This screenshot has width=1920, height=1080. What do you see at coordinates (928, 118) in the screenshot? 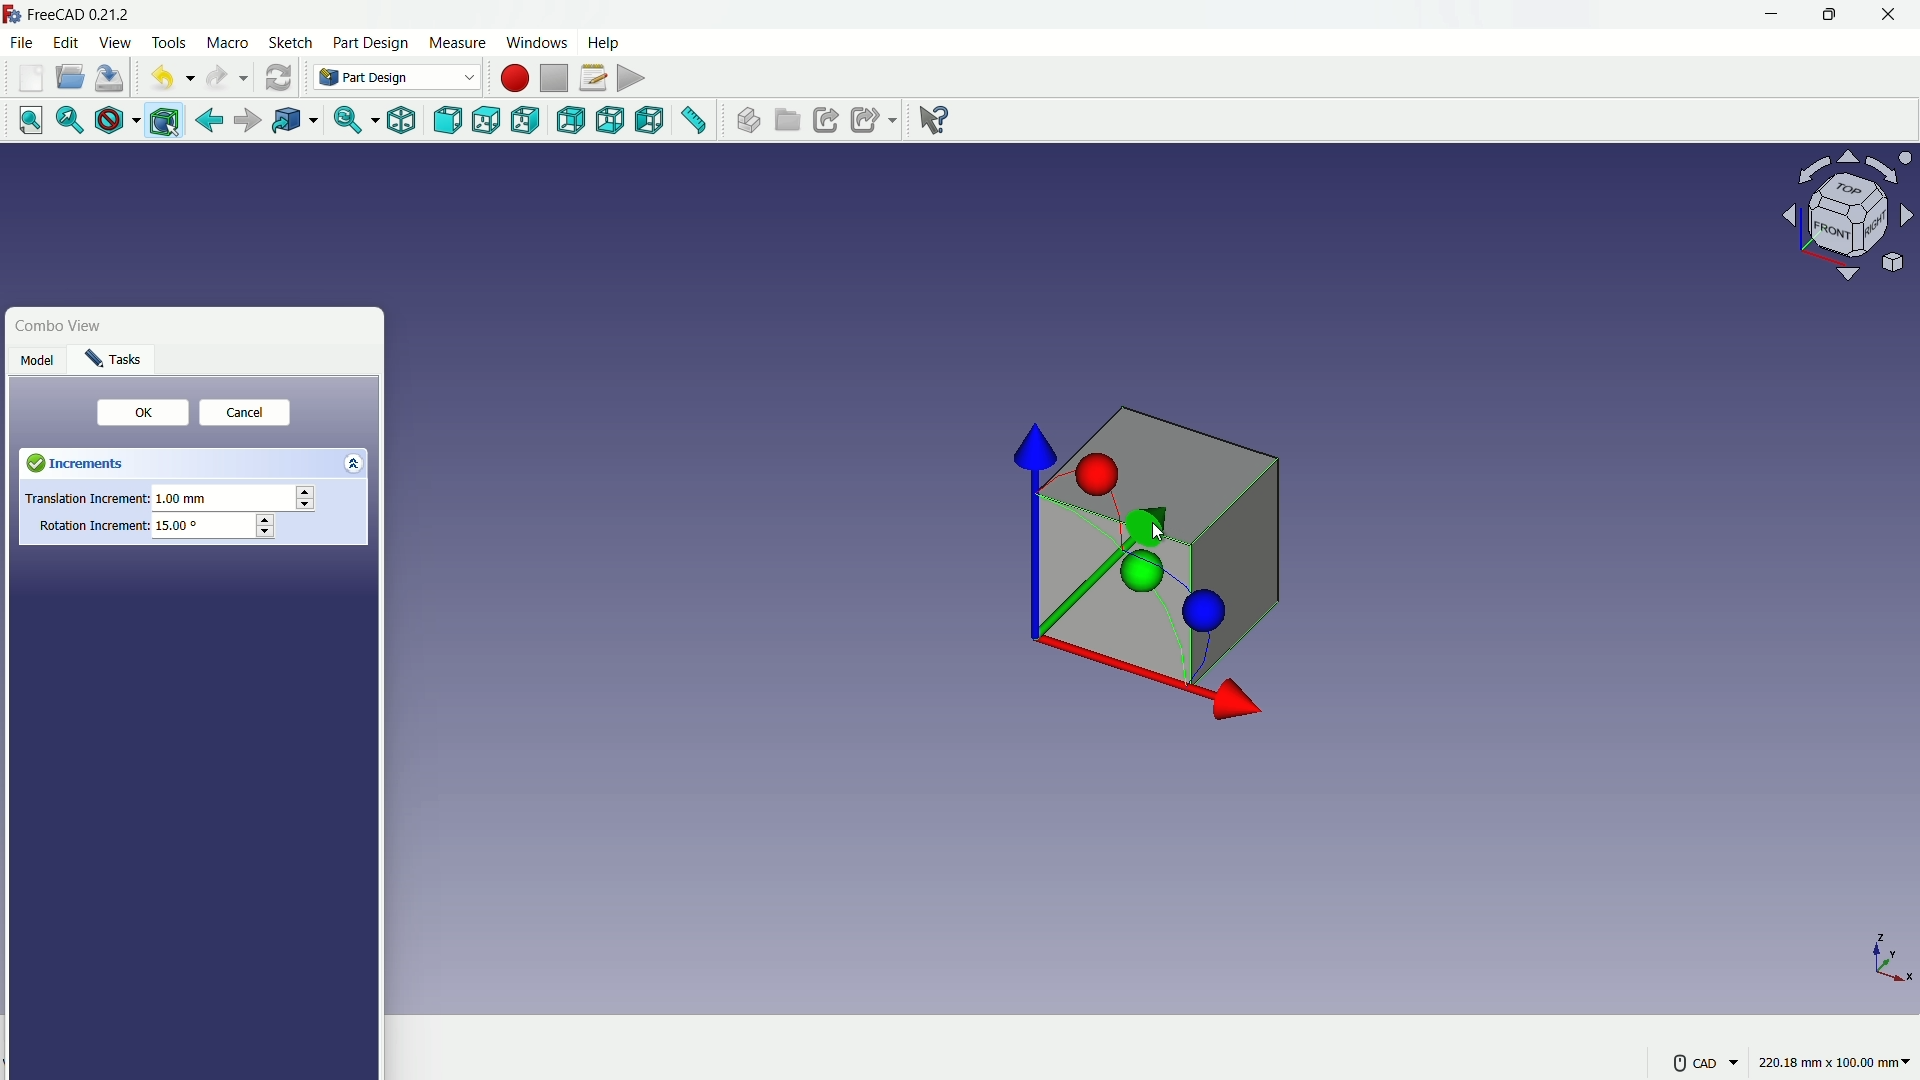
I see `help extension` at bounding box center [928, 118].